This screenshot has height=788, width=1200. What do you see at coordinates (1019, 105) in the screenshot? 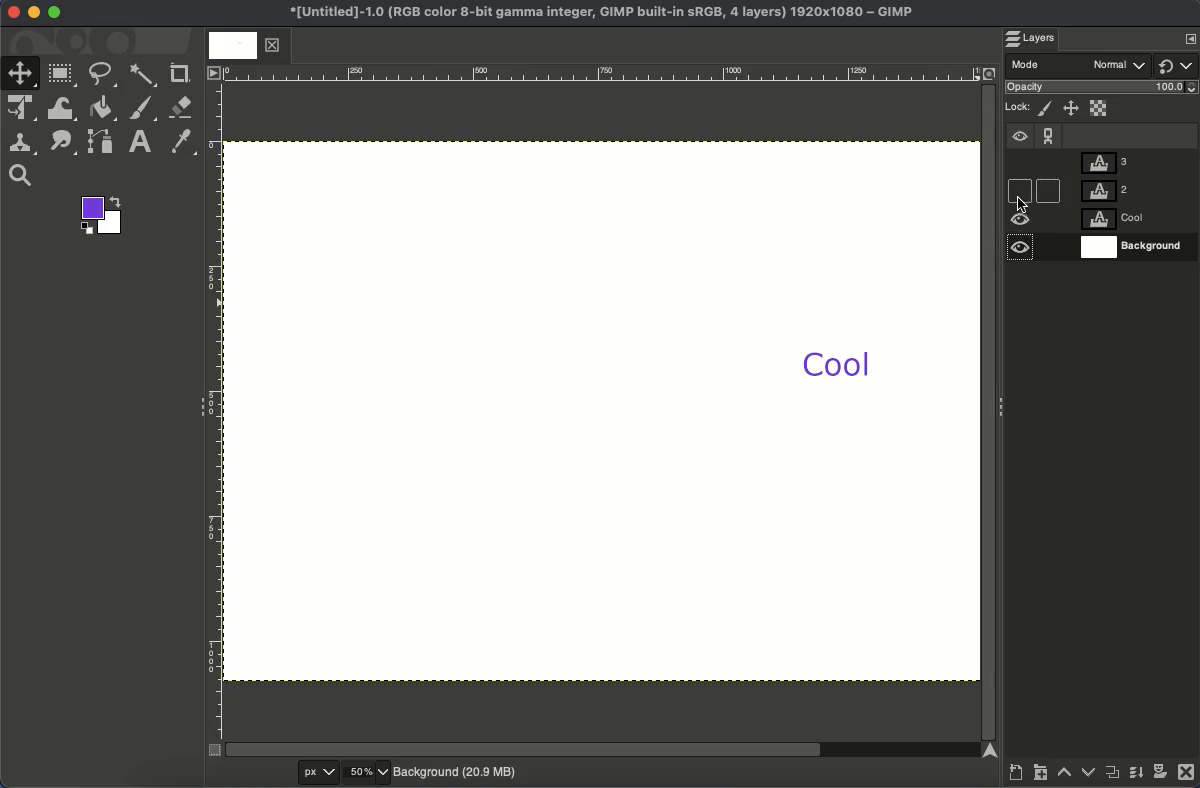
I see `Lock` at bounding box center [1019, 105].